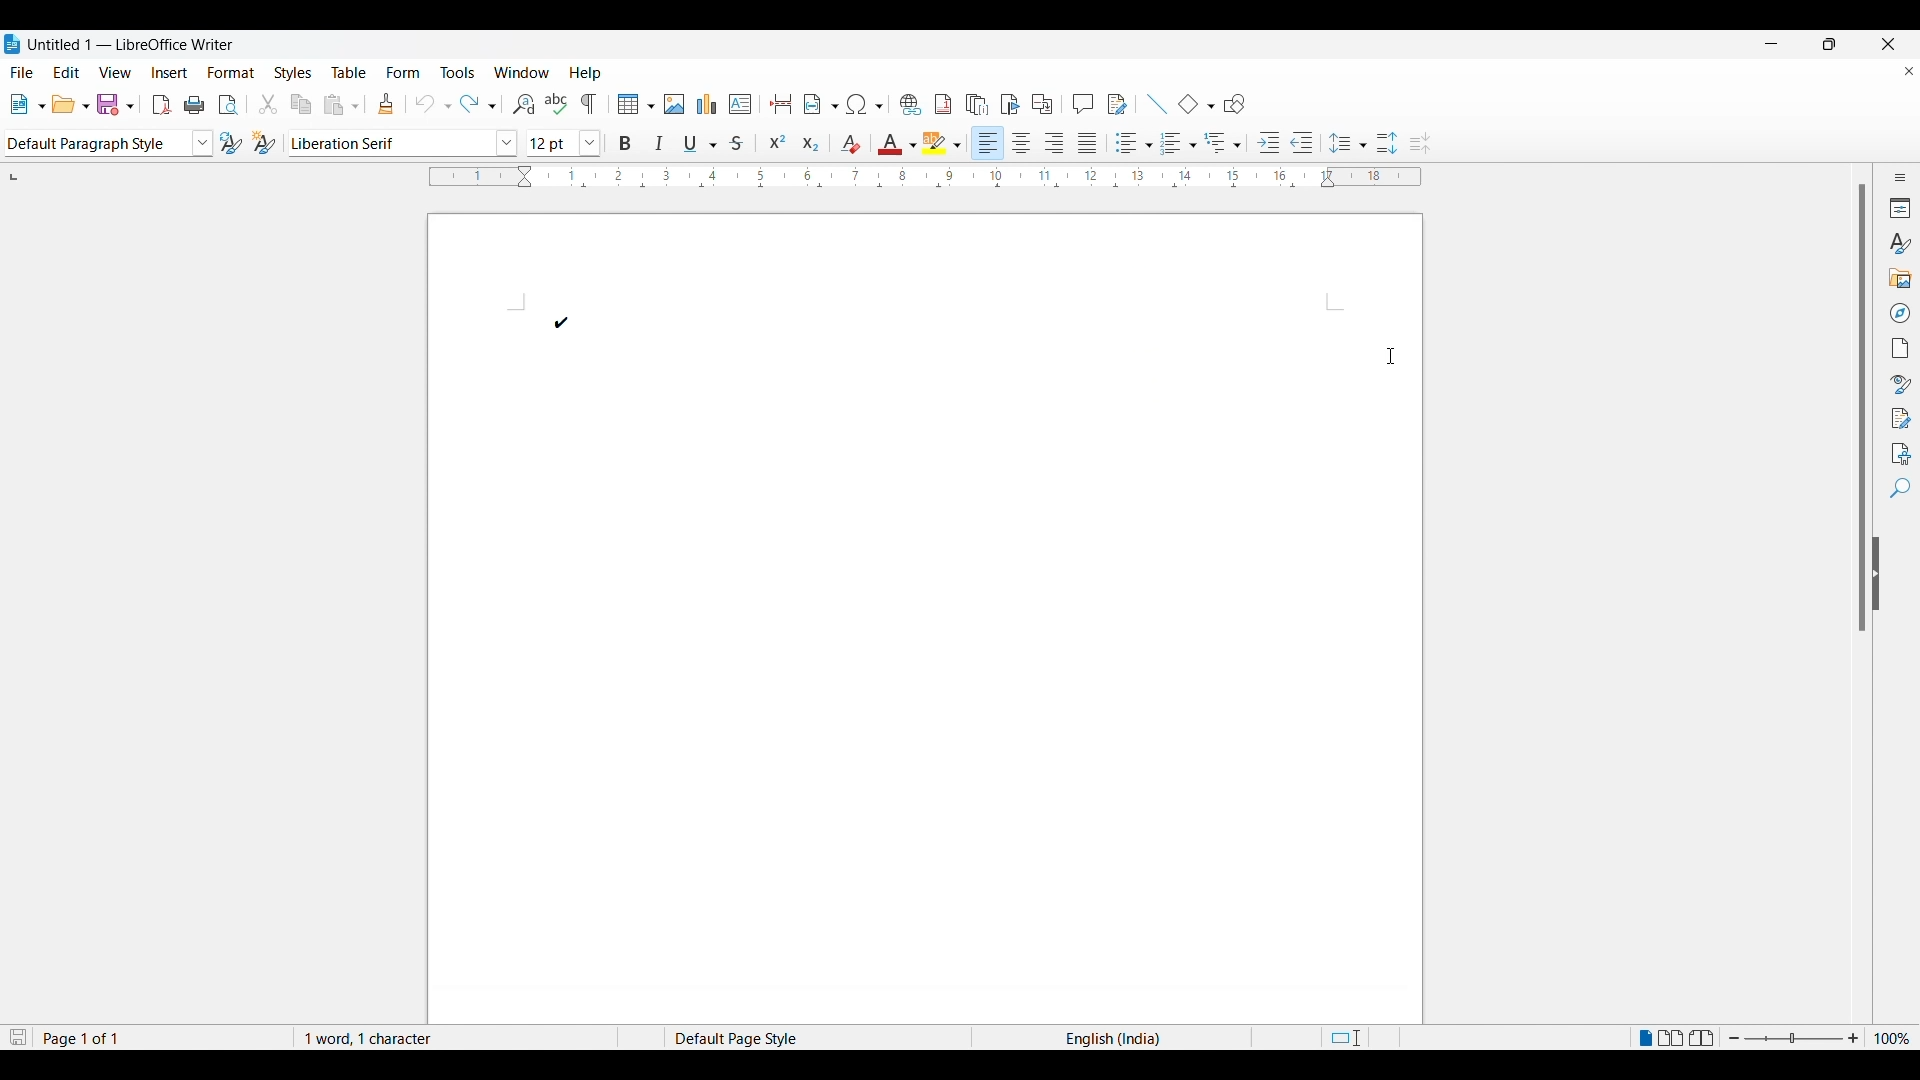  I want to click on English (India), so click(1119, 1037).